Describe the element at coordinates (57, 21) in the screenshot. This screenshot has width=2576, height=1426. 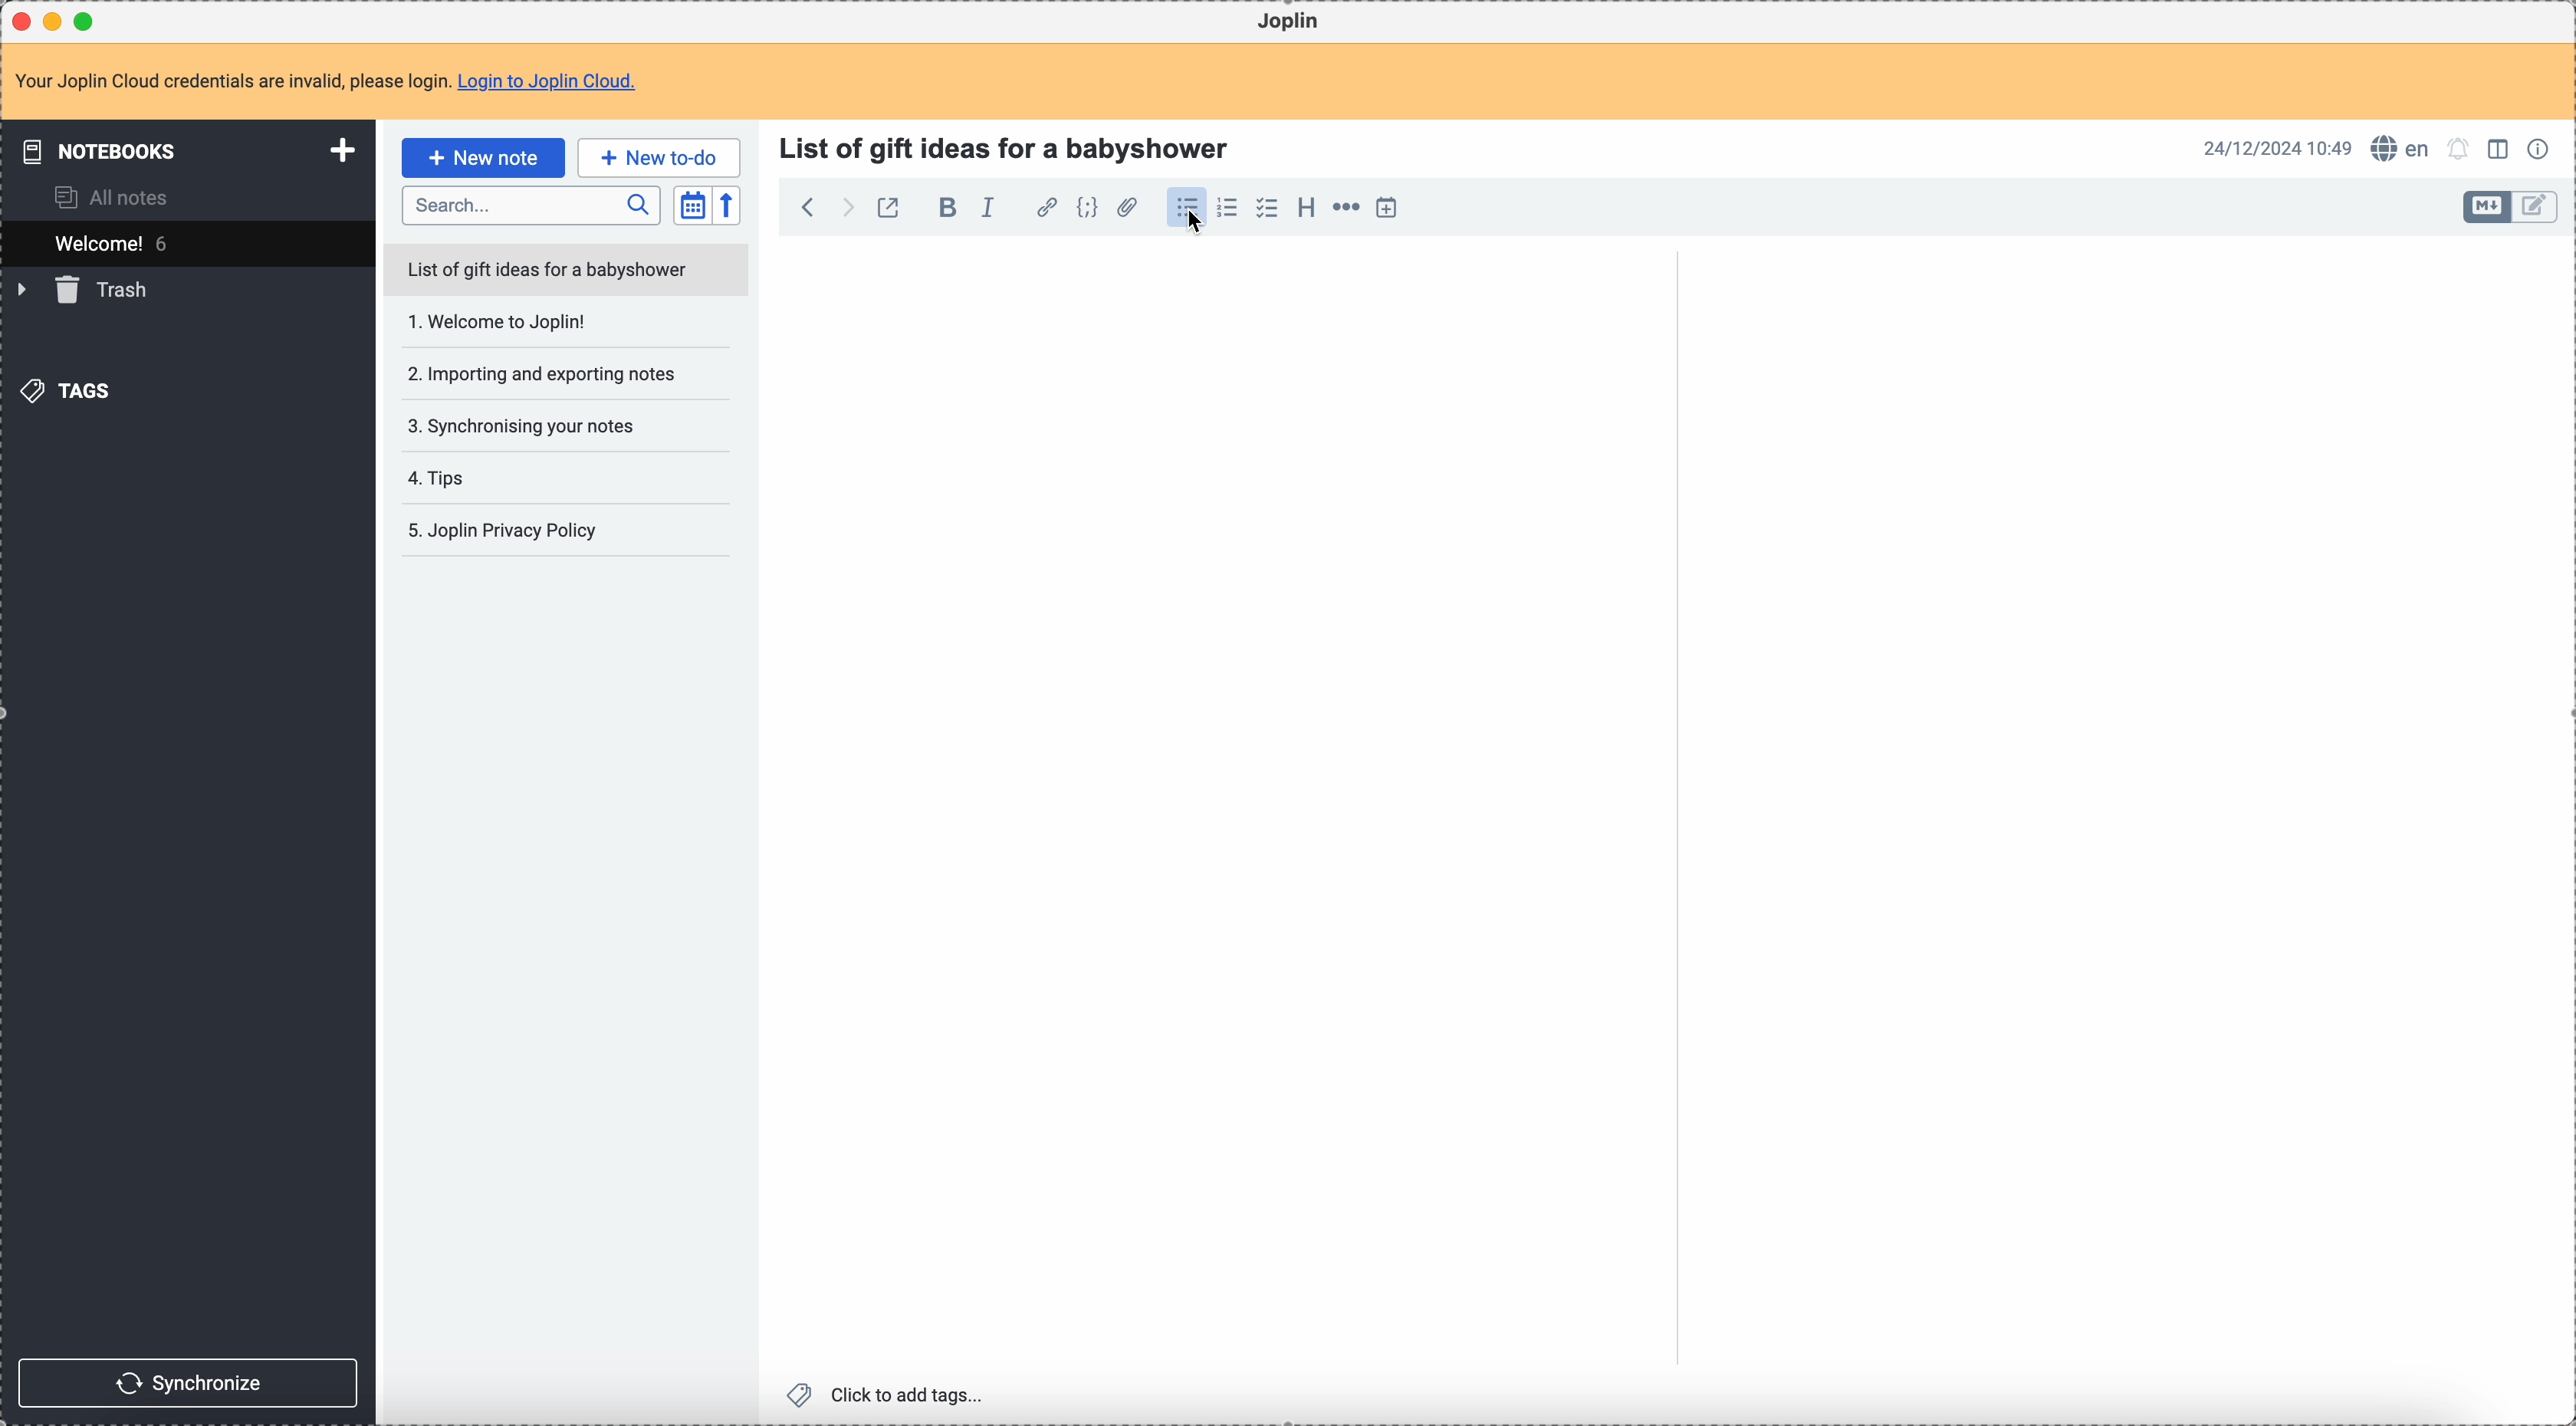
I see `minimize Joplin` at that location.